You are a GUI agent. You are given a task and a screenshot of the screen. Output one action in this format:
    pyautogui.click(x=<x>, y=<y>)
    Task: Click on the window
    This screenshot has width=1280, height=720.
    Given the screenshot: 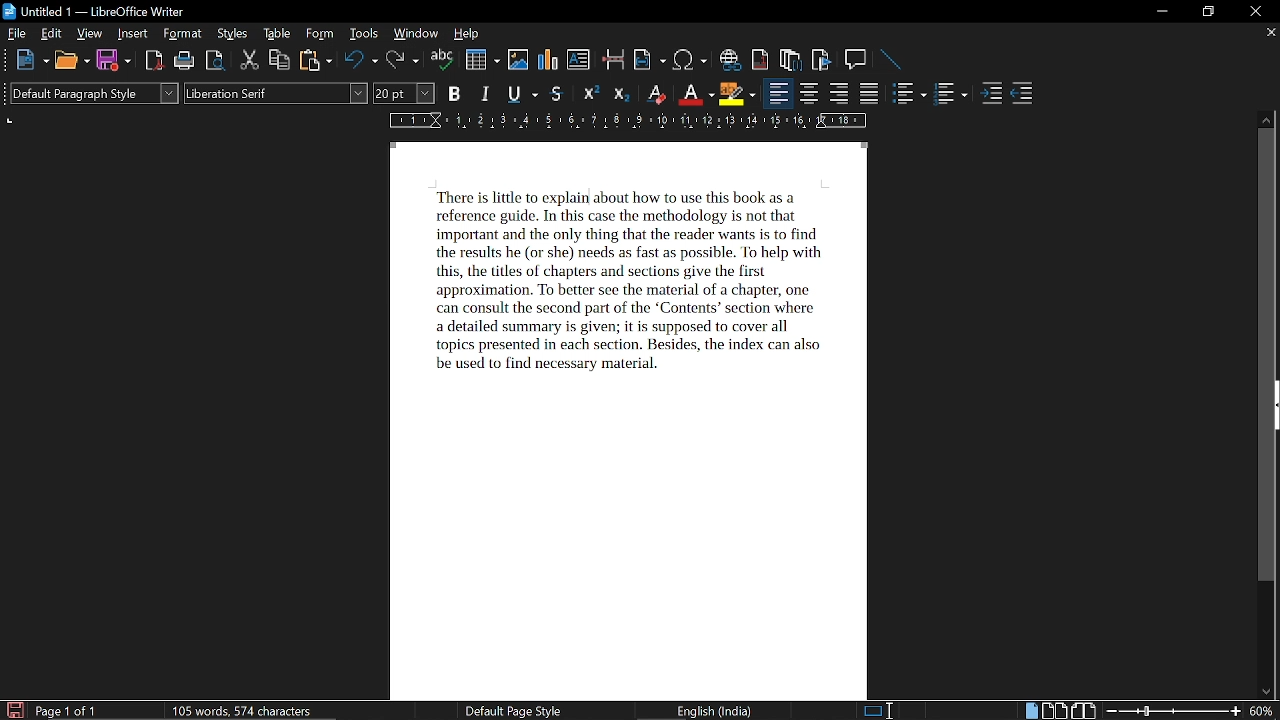 What is the action you would take?
    pyautogui.click(x=416, y=35)
    